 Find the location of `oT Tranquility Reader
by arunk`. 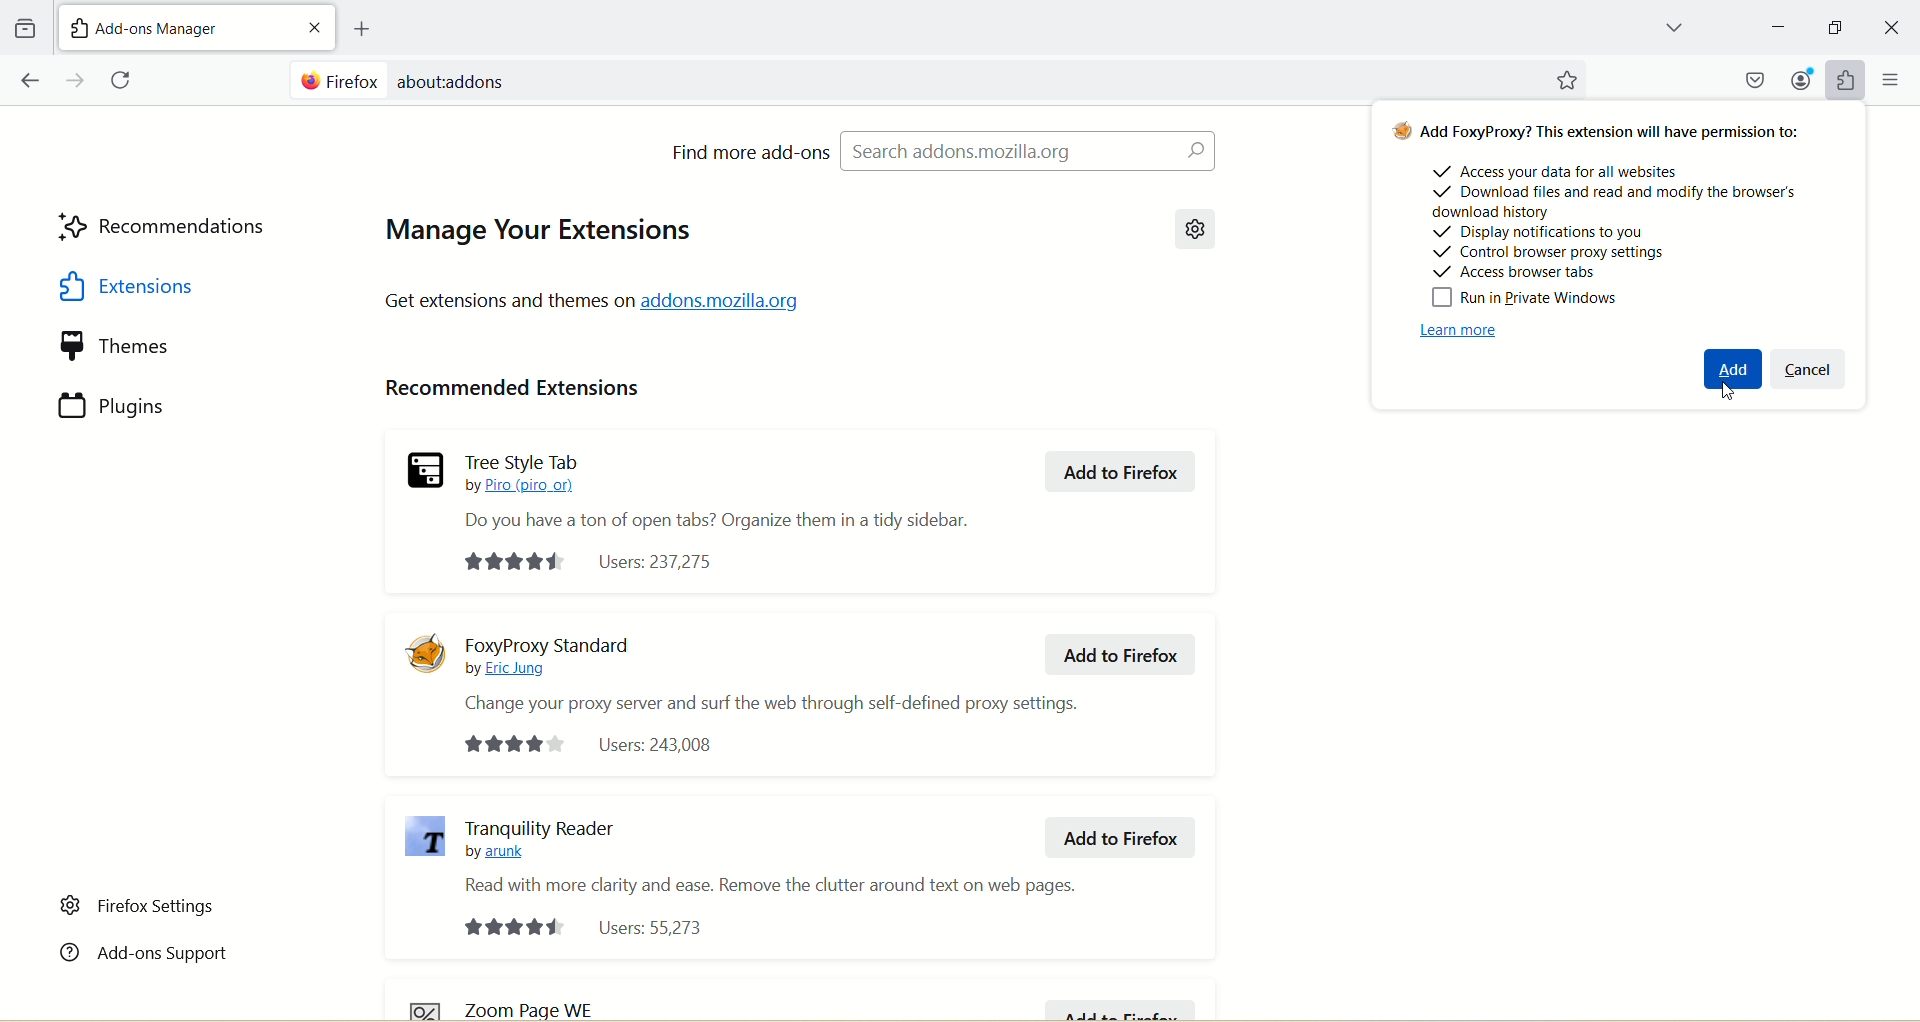

oT Tranquility Reader
by arunk is located at coordinates (540, 841).